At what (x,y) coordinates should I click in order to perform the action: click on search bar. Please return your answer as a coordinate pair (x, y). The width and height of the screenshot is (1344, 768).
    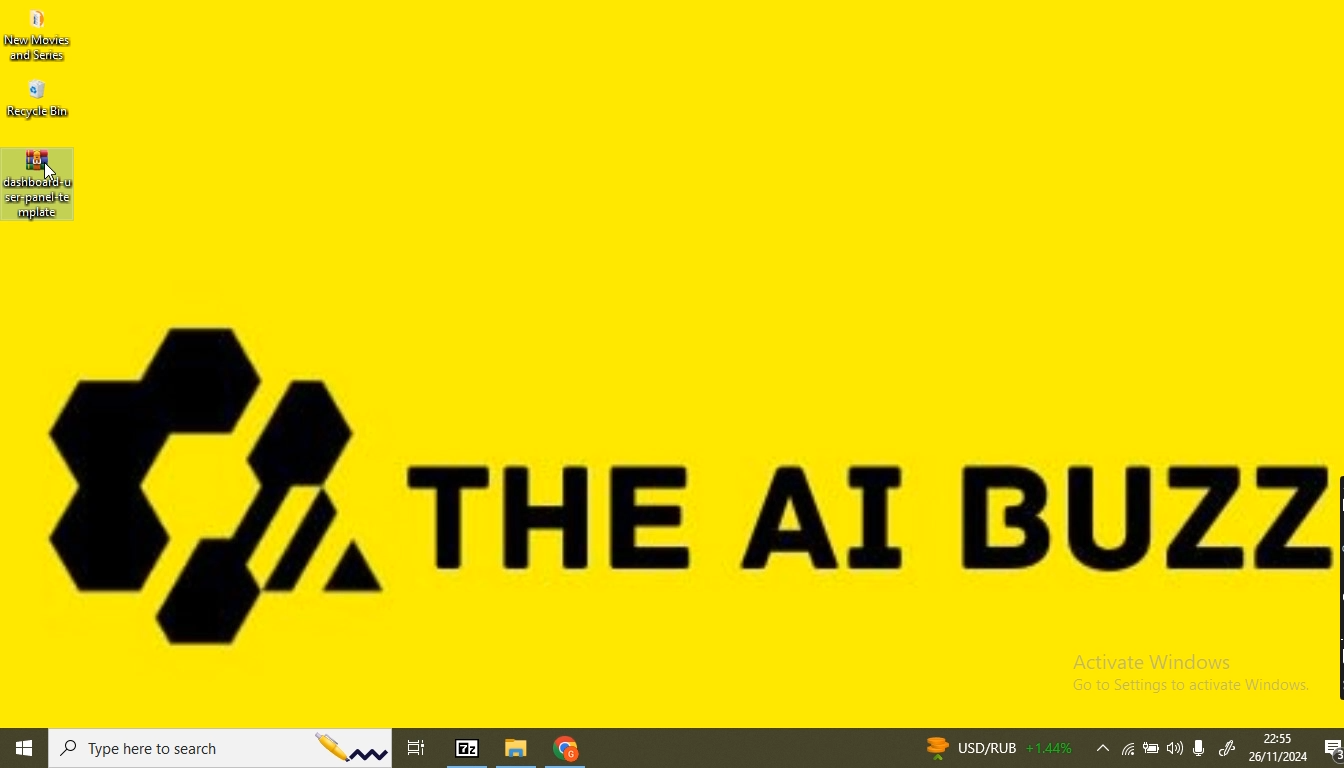
    Looking at the image, I should click on (223, 749).